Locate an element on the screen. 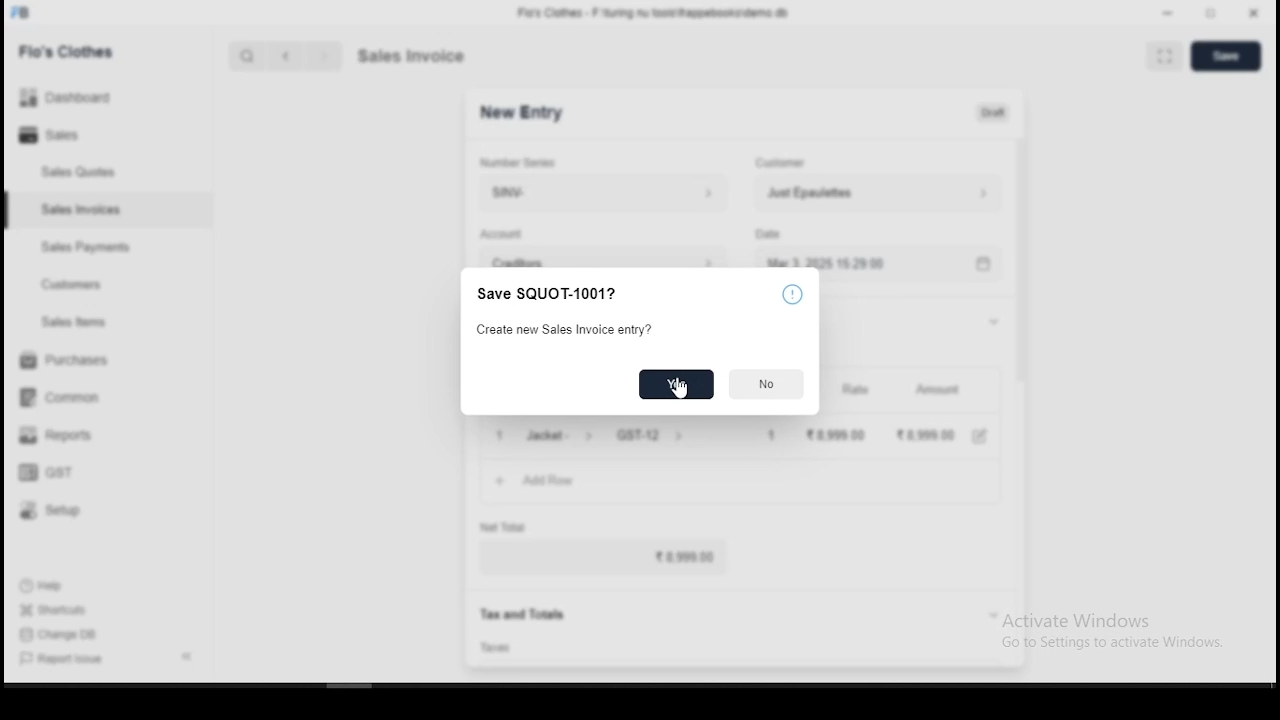 The width and height of the screenshot is (1280, 720). edit is located at coordinates (988, 435).